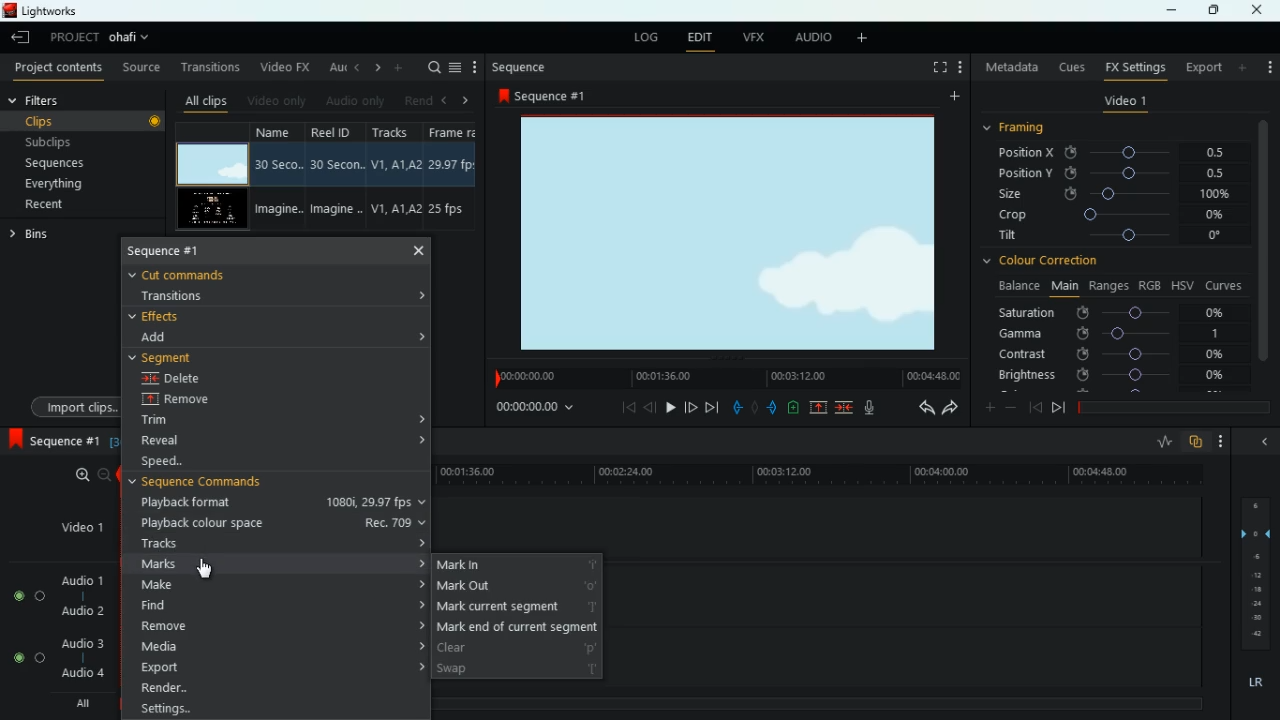  I want to click on lightworks, so click(62, 12).